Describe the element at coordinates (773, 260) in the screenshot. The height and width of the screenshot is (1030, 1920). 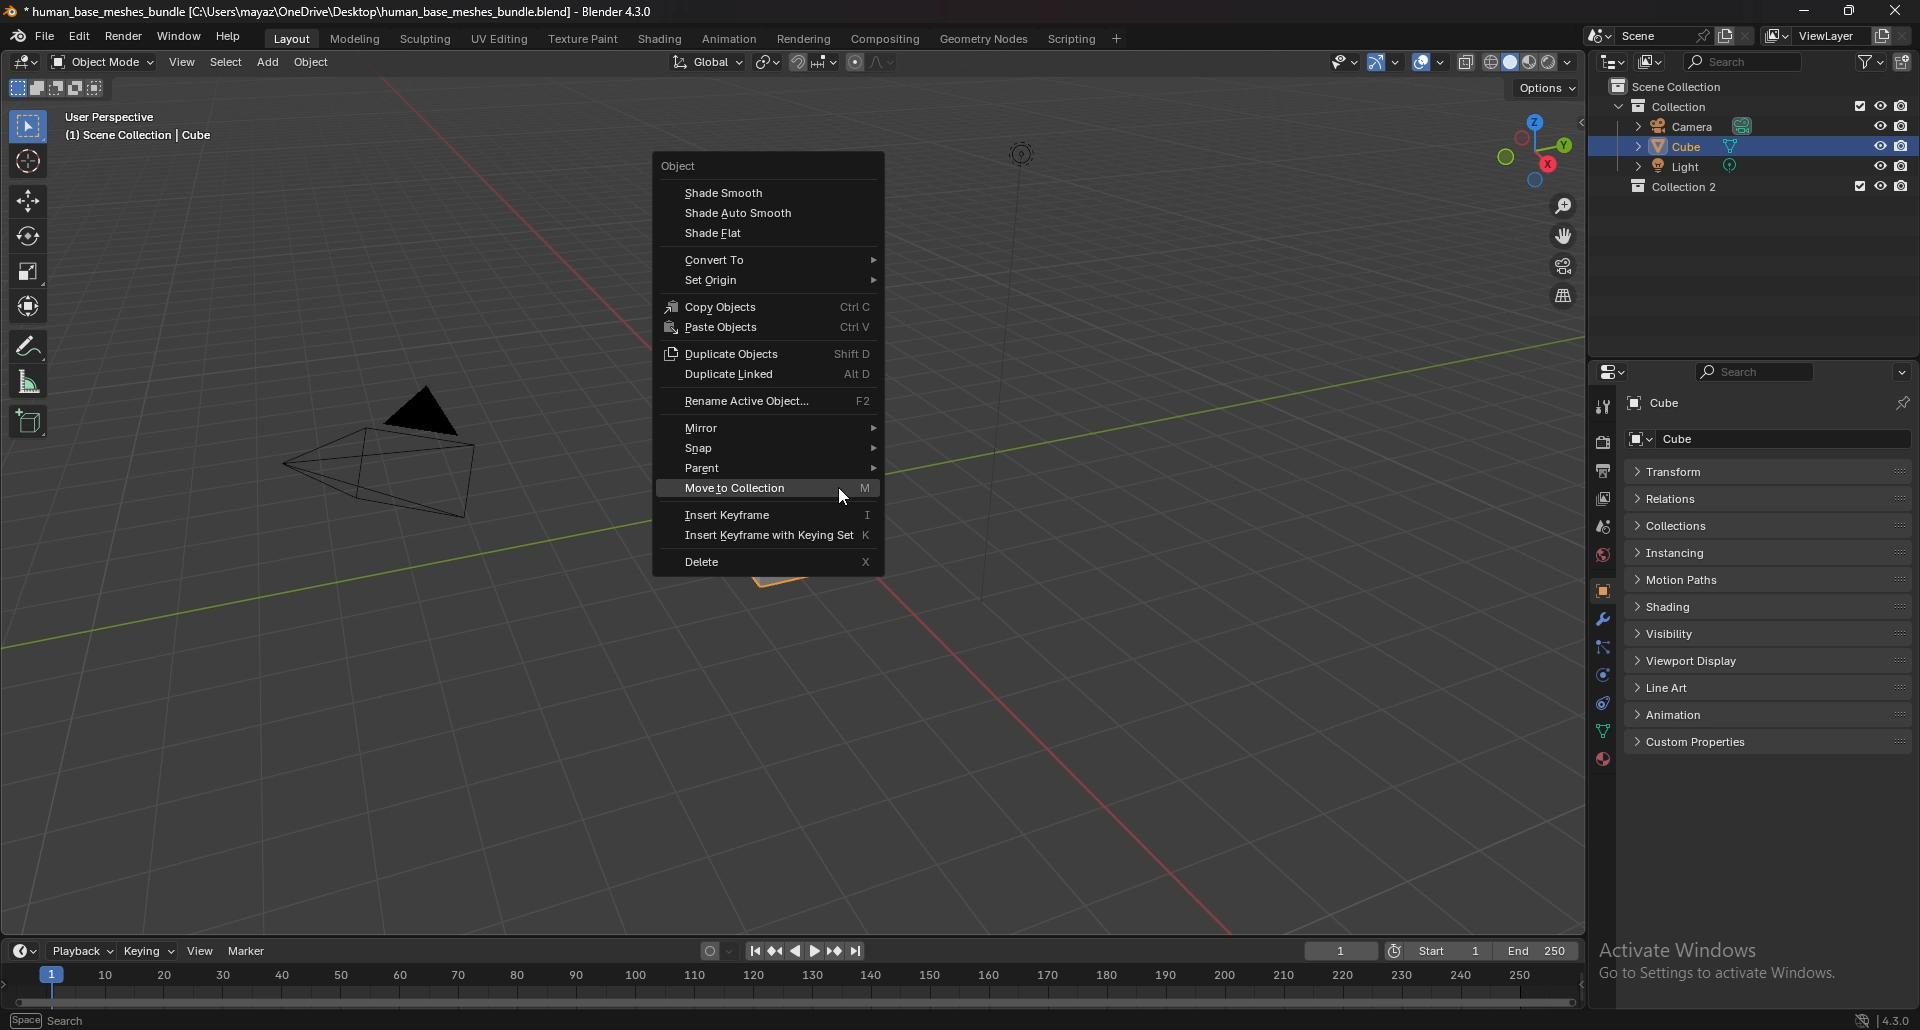
I see `convert to` at that location.